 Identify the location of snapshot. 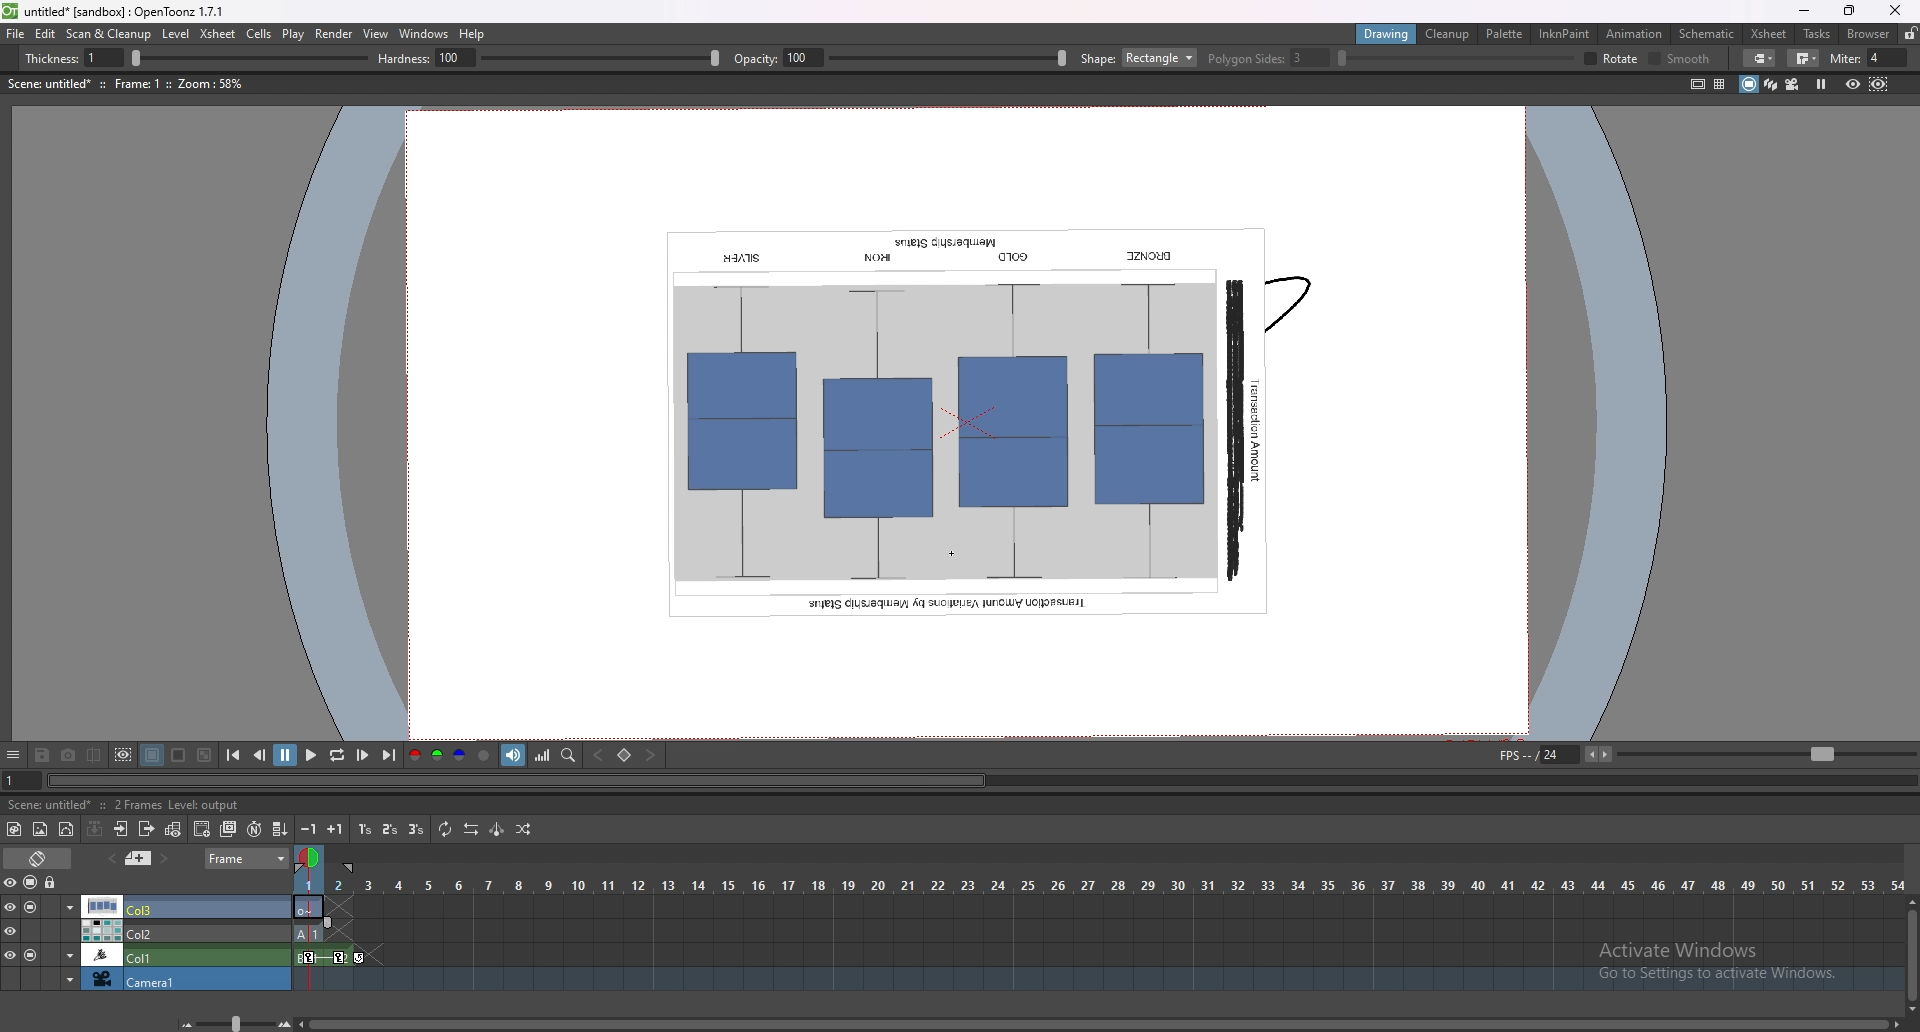
(69, 756).